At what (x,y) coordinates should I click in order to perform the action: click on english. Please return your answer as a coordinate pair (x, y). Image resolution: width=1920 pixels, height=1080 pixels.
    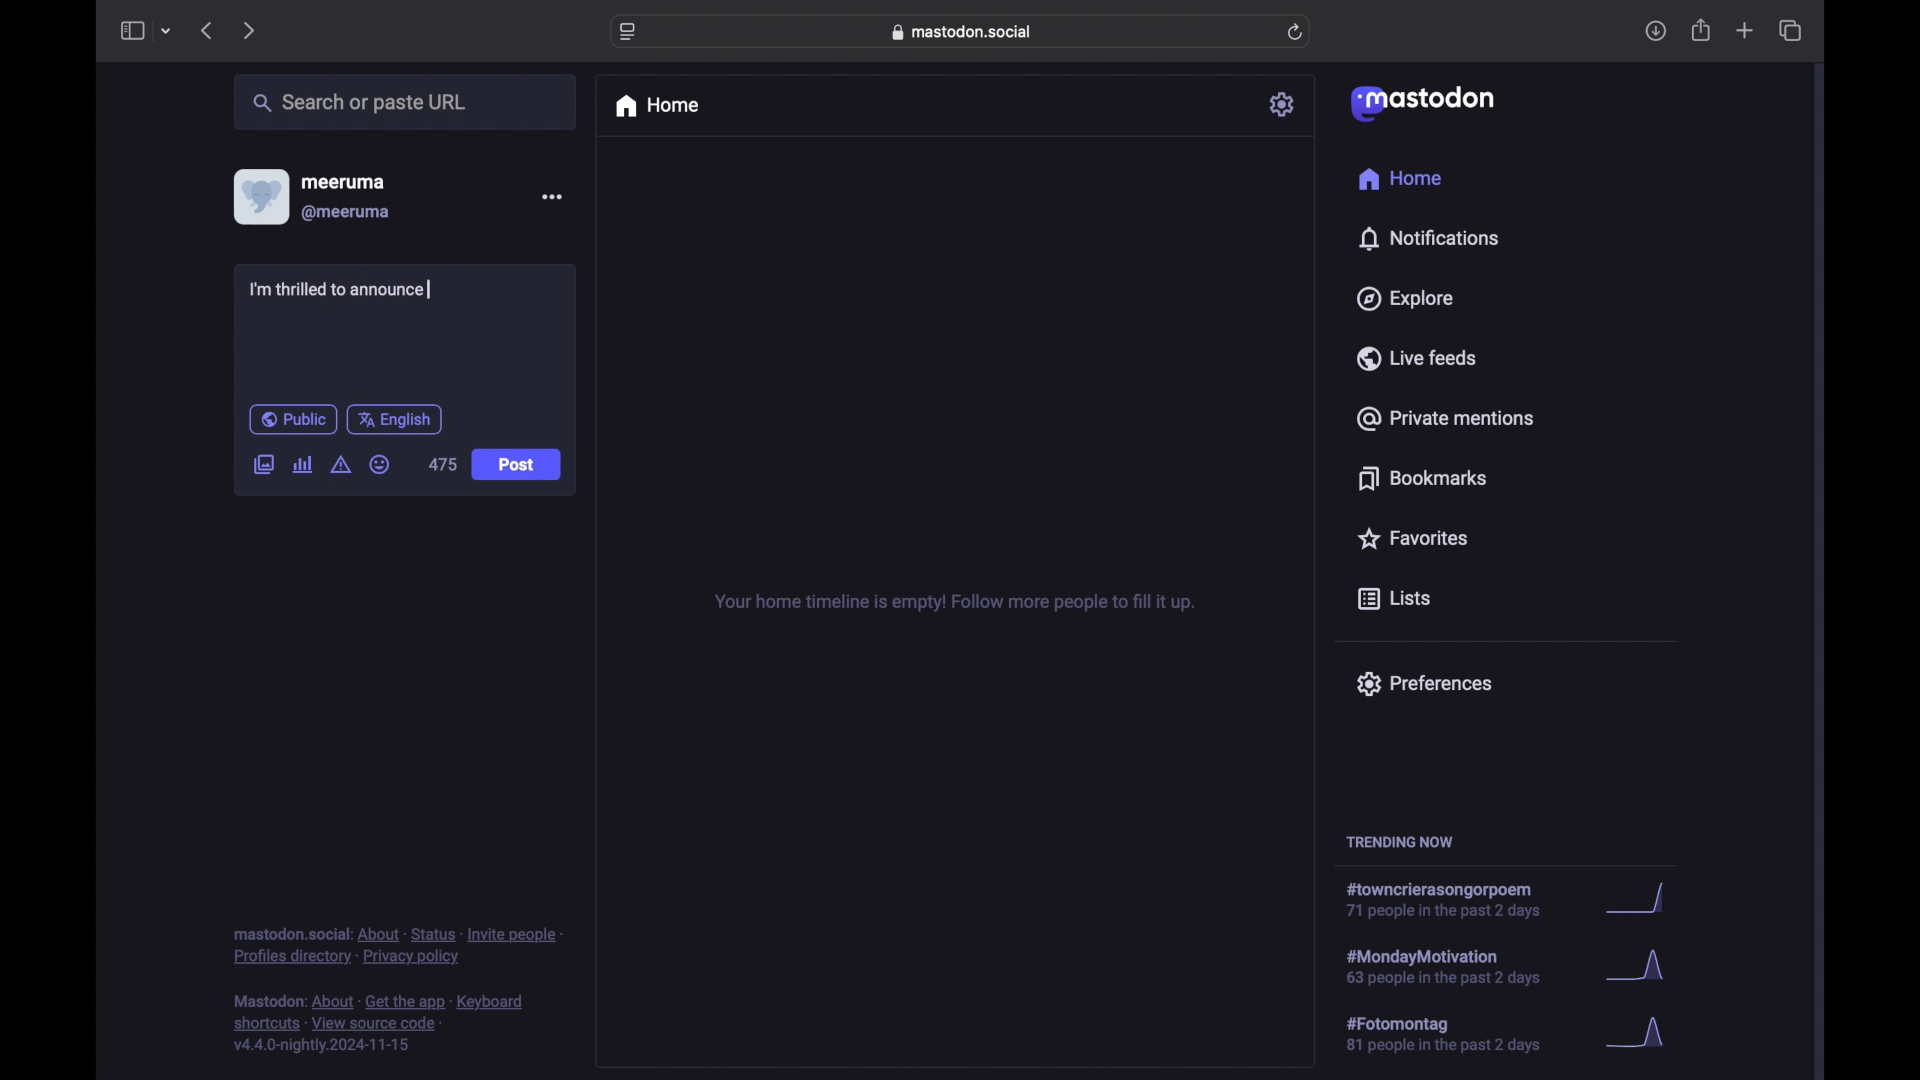
    Looking at the image, I should click on (394, 421).